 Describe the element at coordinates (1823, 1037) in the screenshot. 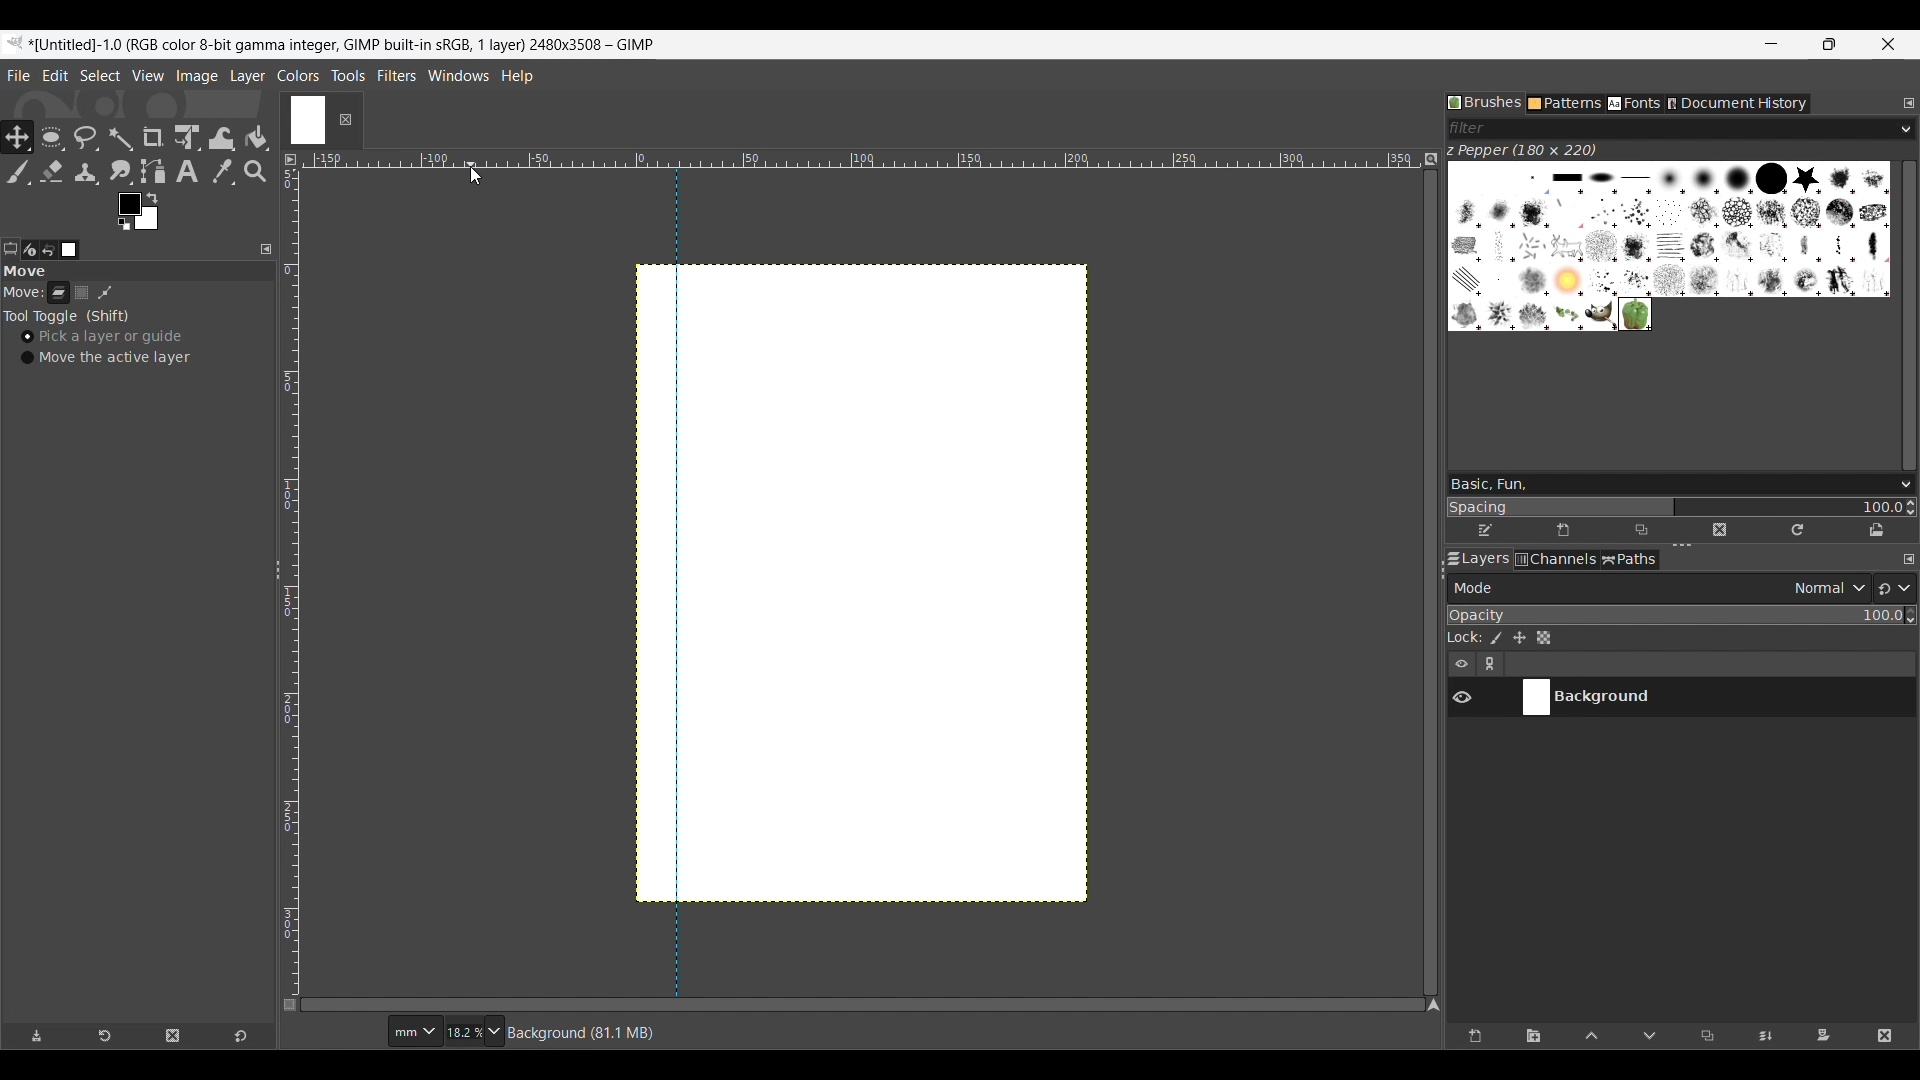

I see `Add mask that allows non-destructive editing of transparency` at that location.